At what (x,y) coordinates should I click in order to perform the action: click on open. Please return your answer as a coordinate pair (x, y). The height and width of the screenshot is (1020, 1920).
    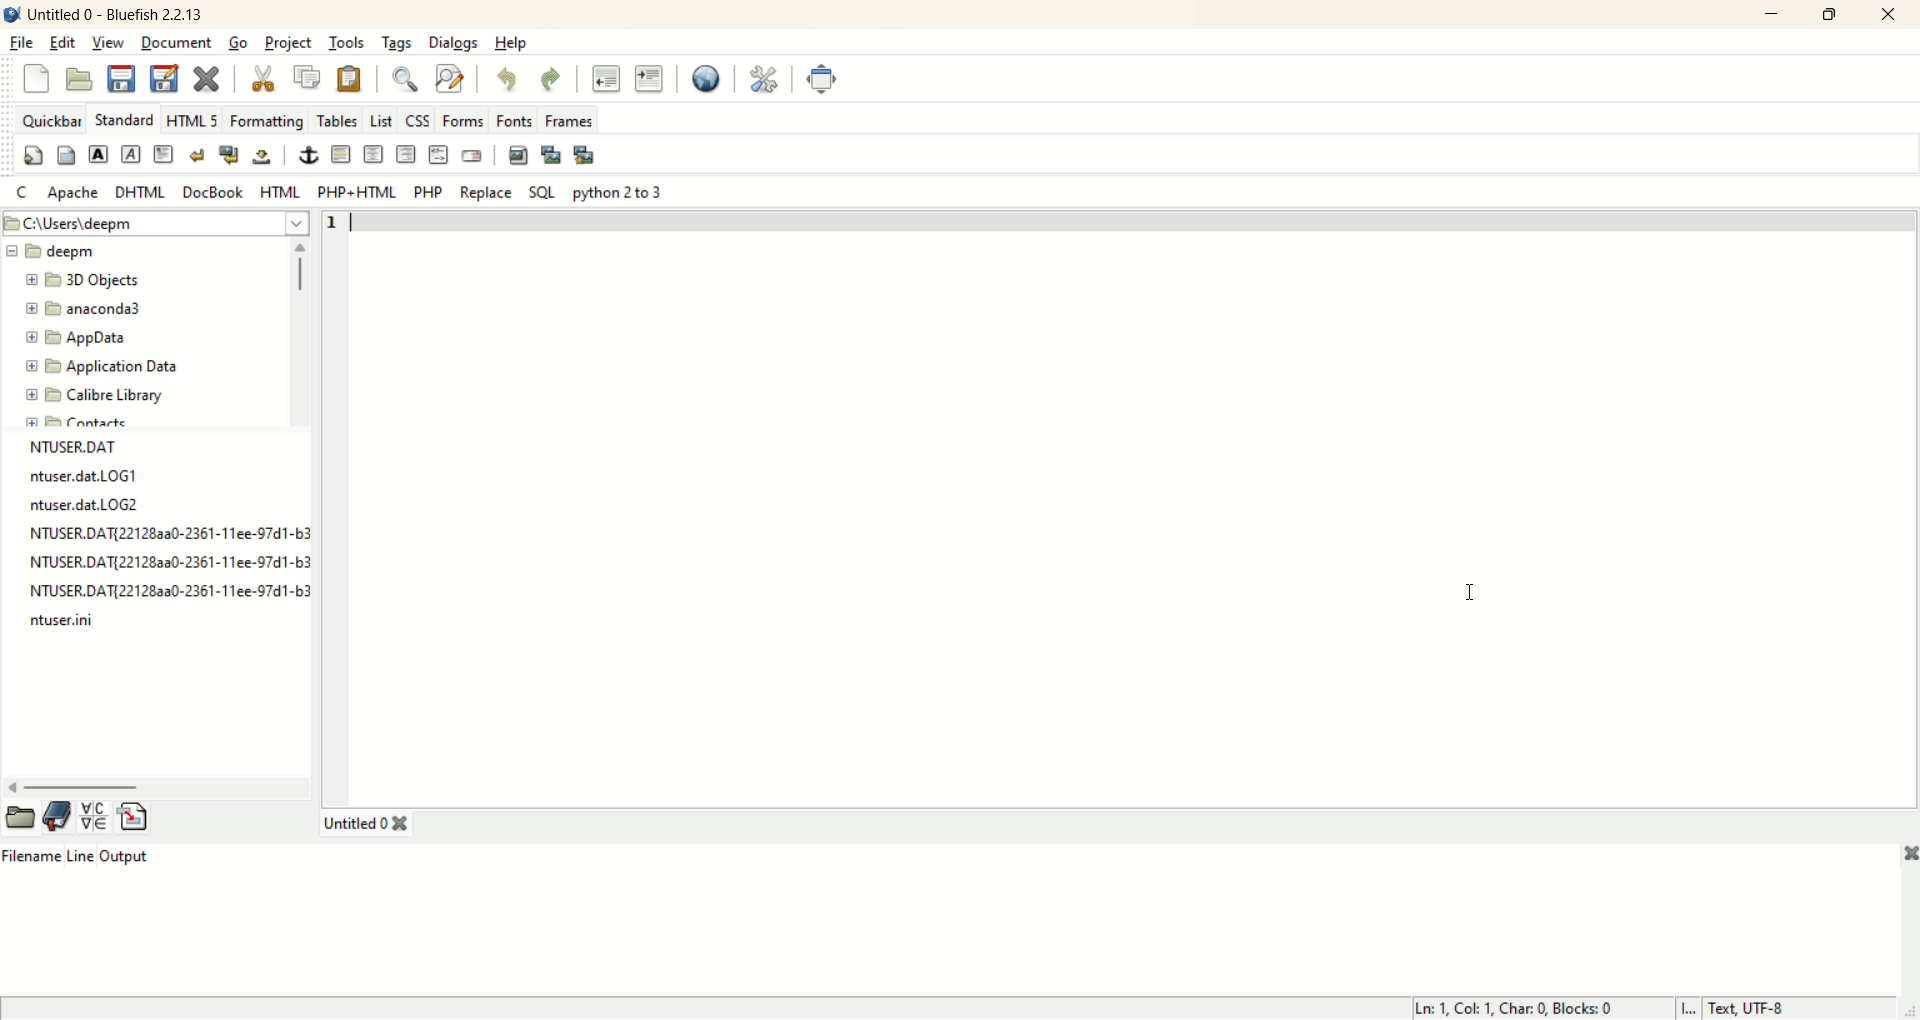
    Looking at the image, I should click on (20, 818).